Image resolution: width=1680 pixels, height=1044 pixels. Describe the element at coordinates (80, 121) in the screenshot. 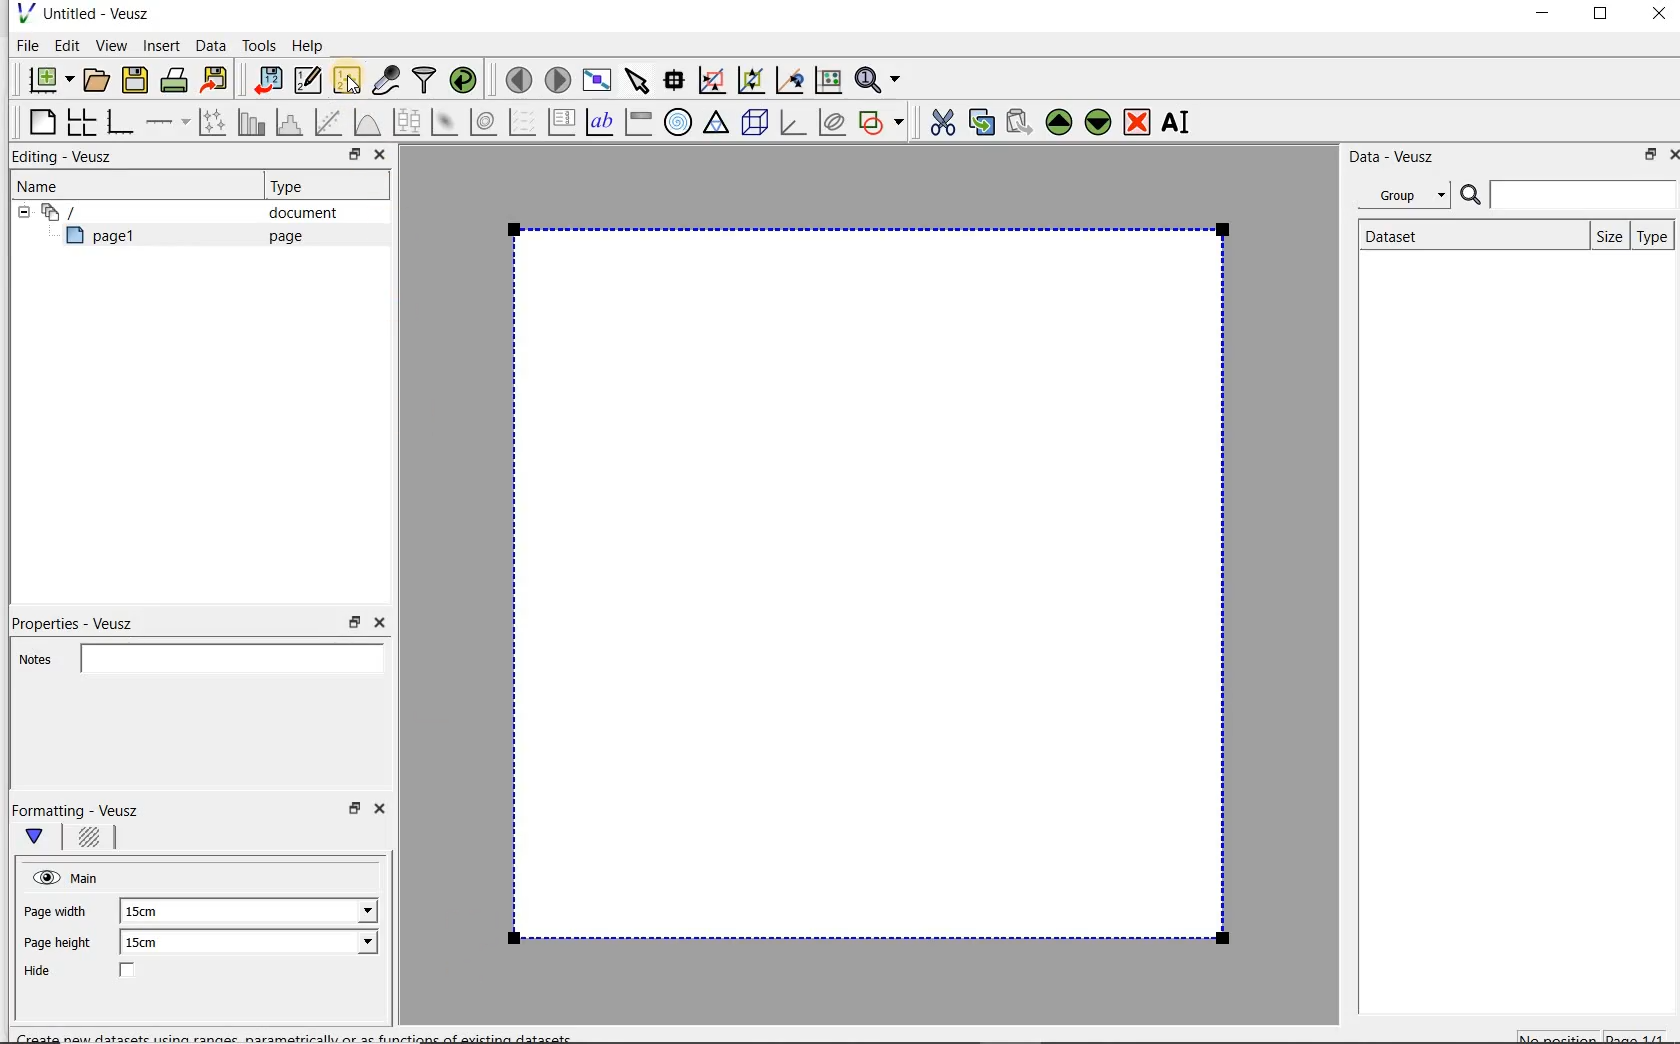

I see `arrange graphs in a grid` at that location.